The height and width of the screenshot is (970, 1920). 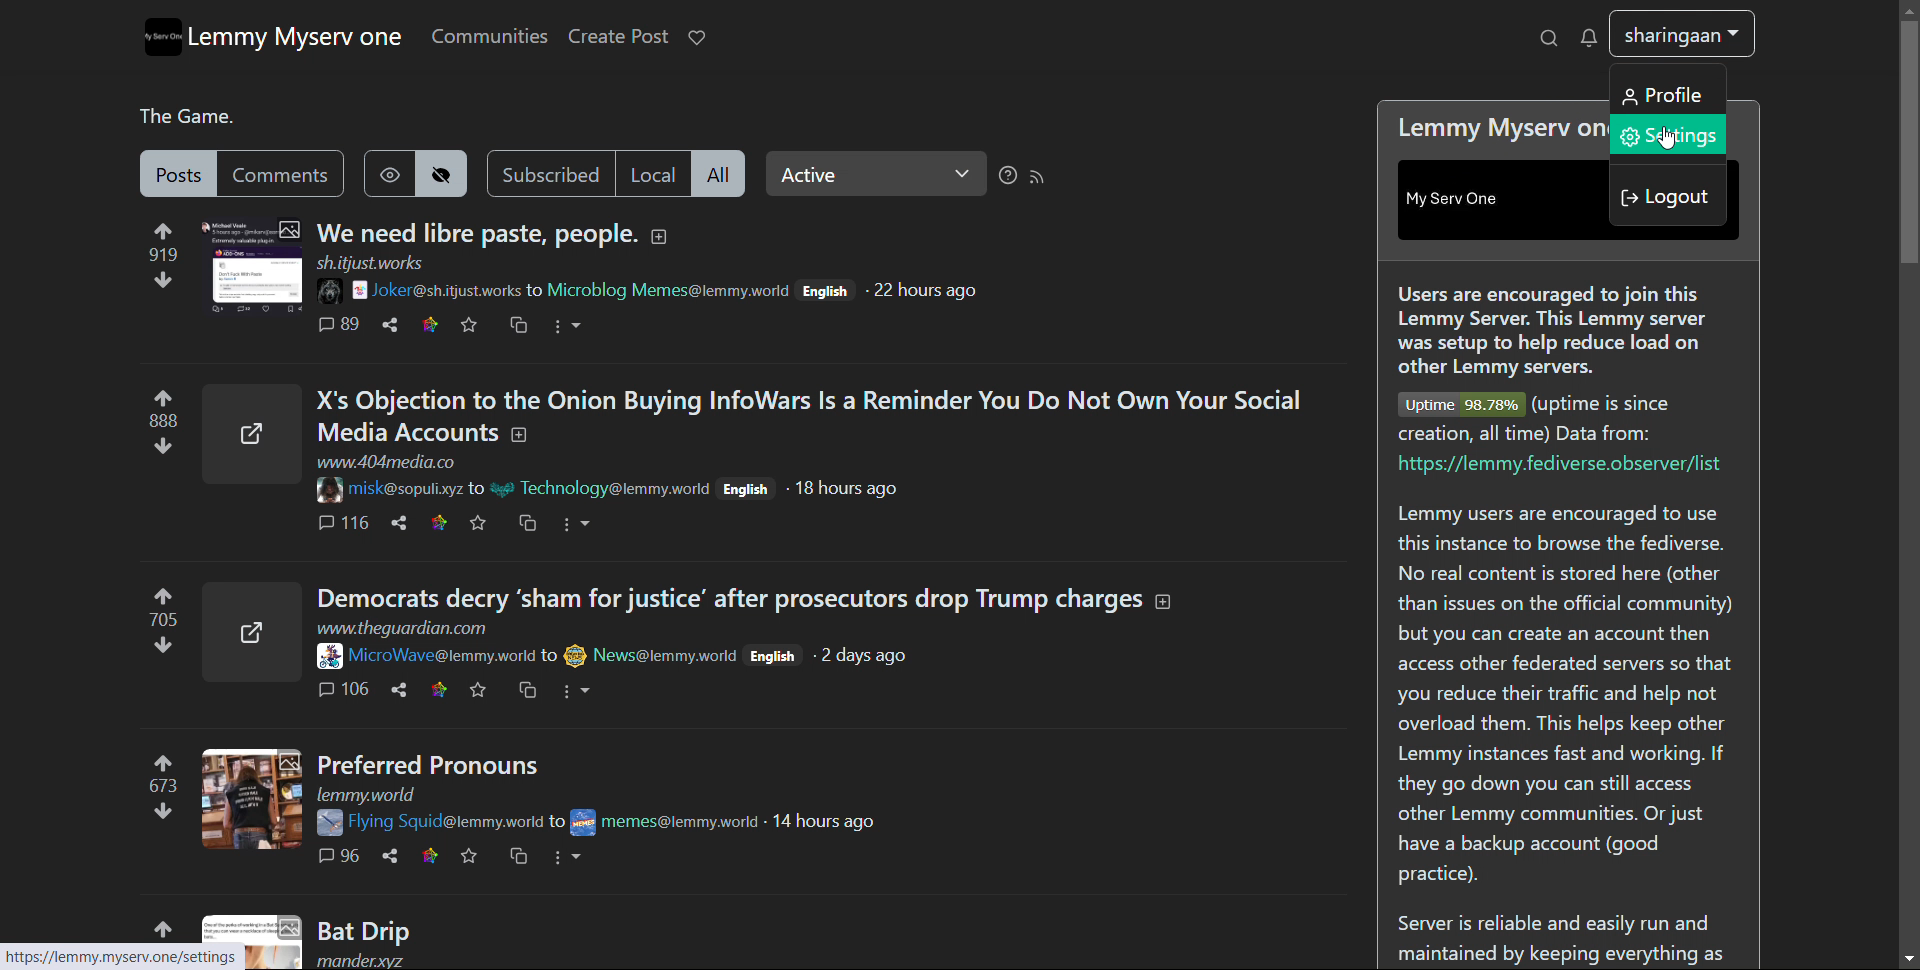 What do you see at coordinates (406, 522) in the screenshot?
I see `share` at bounding box center [406, 522].